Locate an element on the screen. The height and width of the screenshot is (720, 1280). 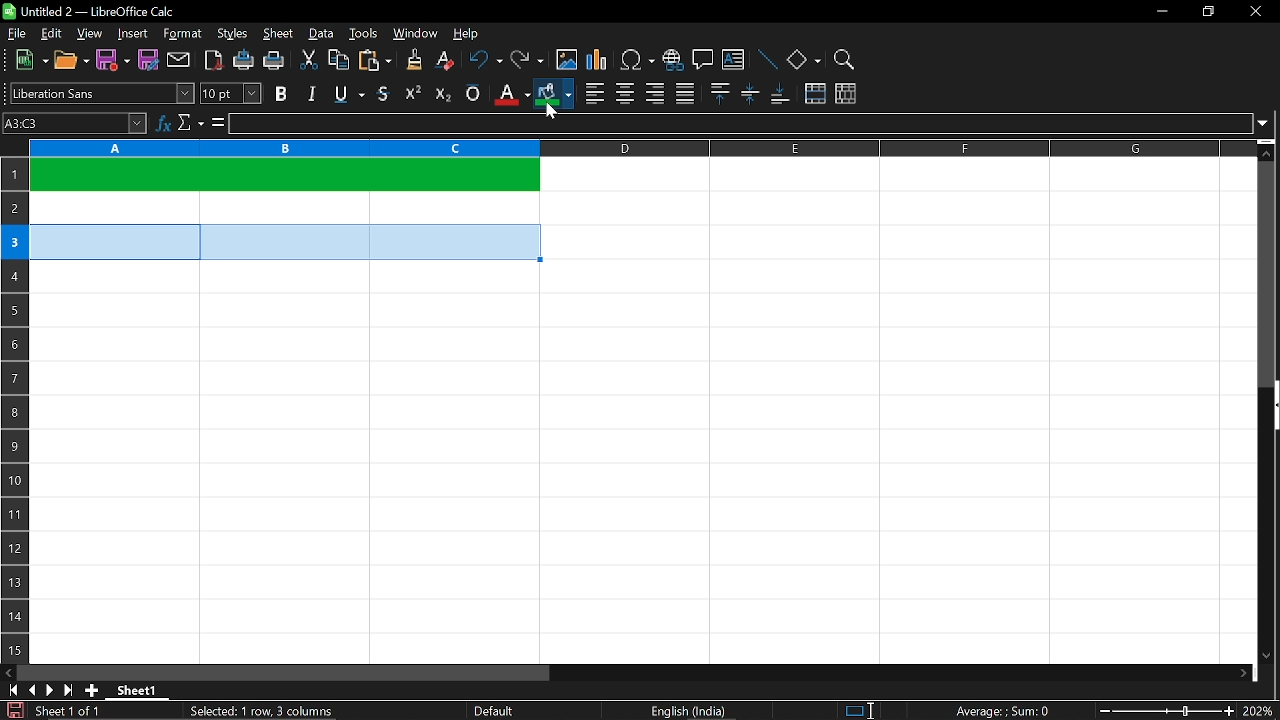
line is located at coordinates (767, 59).